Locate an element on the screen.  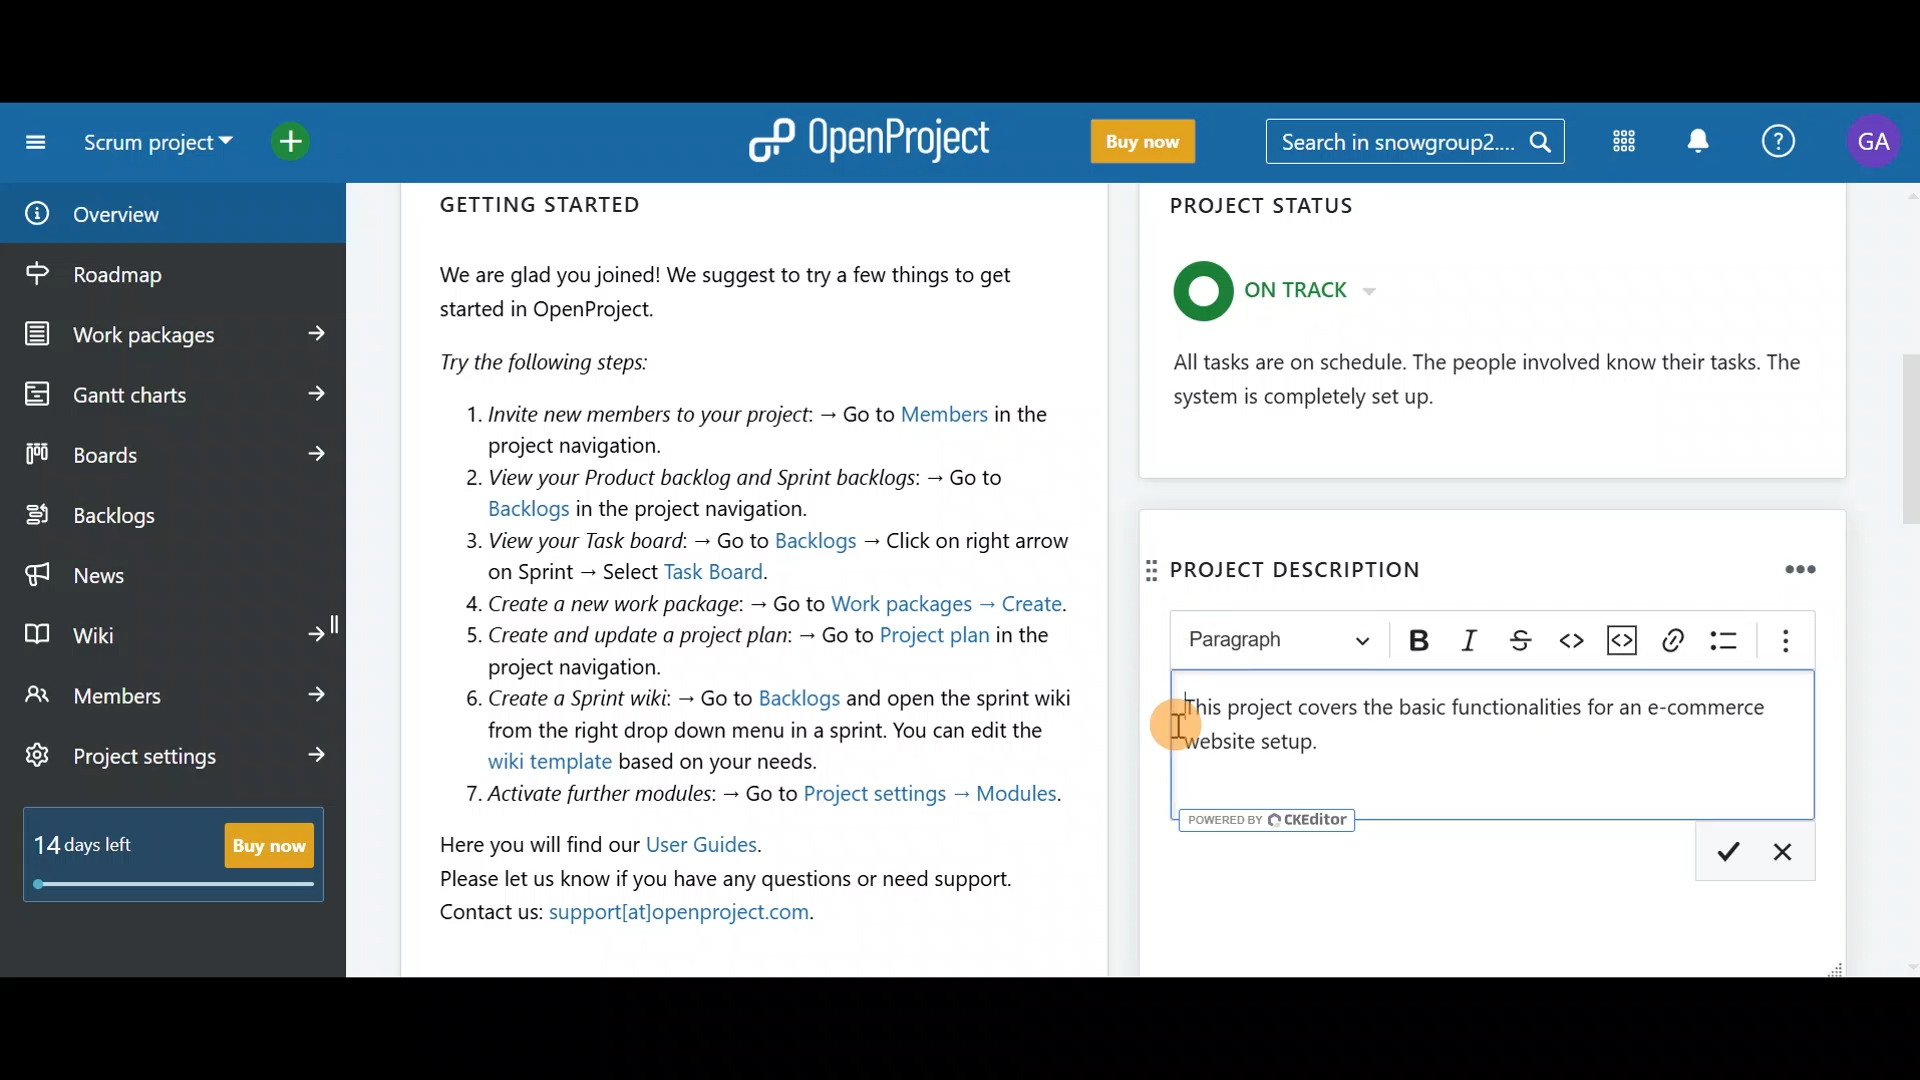
Boards is located at coordinates (173, 454).